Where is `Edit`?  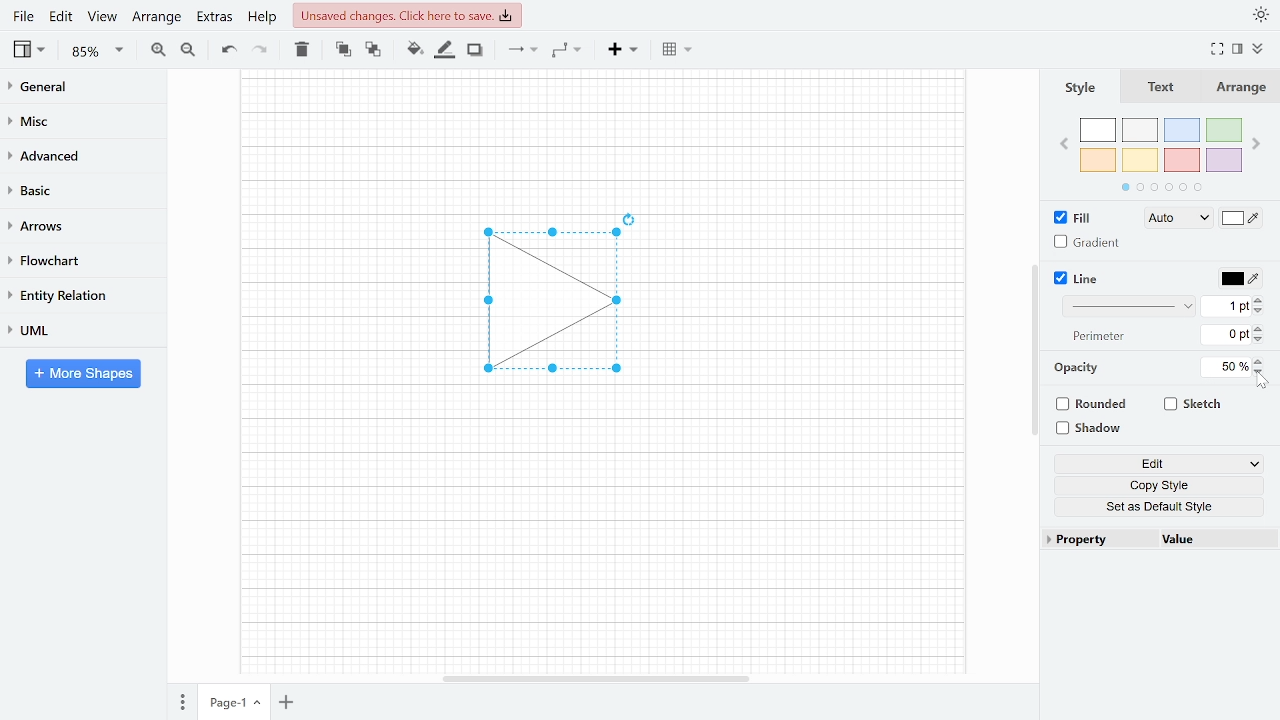
Edit is located at coordinates (62, 16).